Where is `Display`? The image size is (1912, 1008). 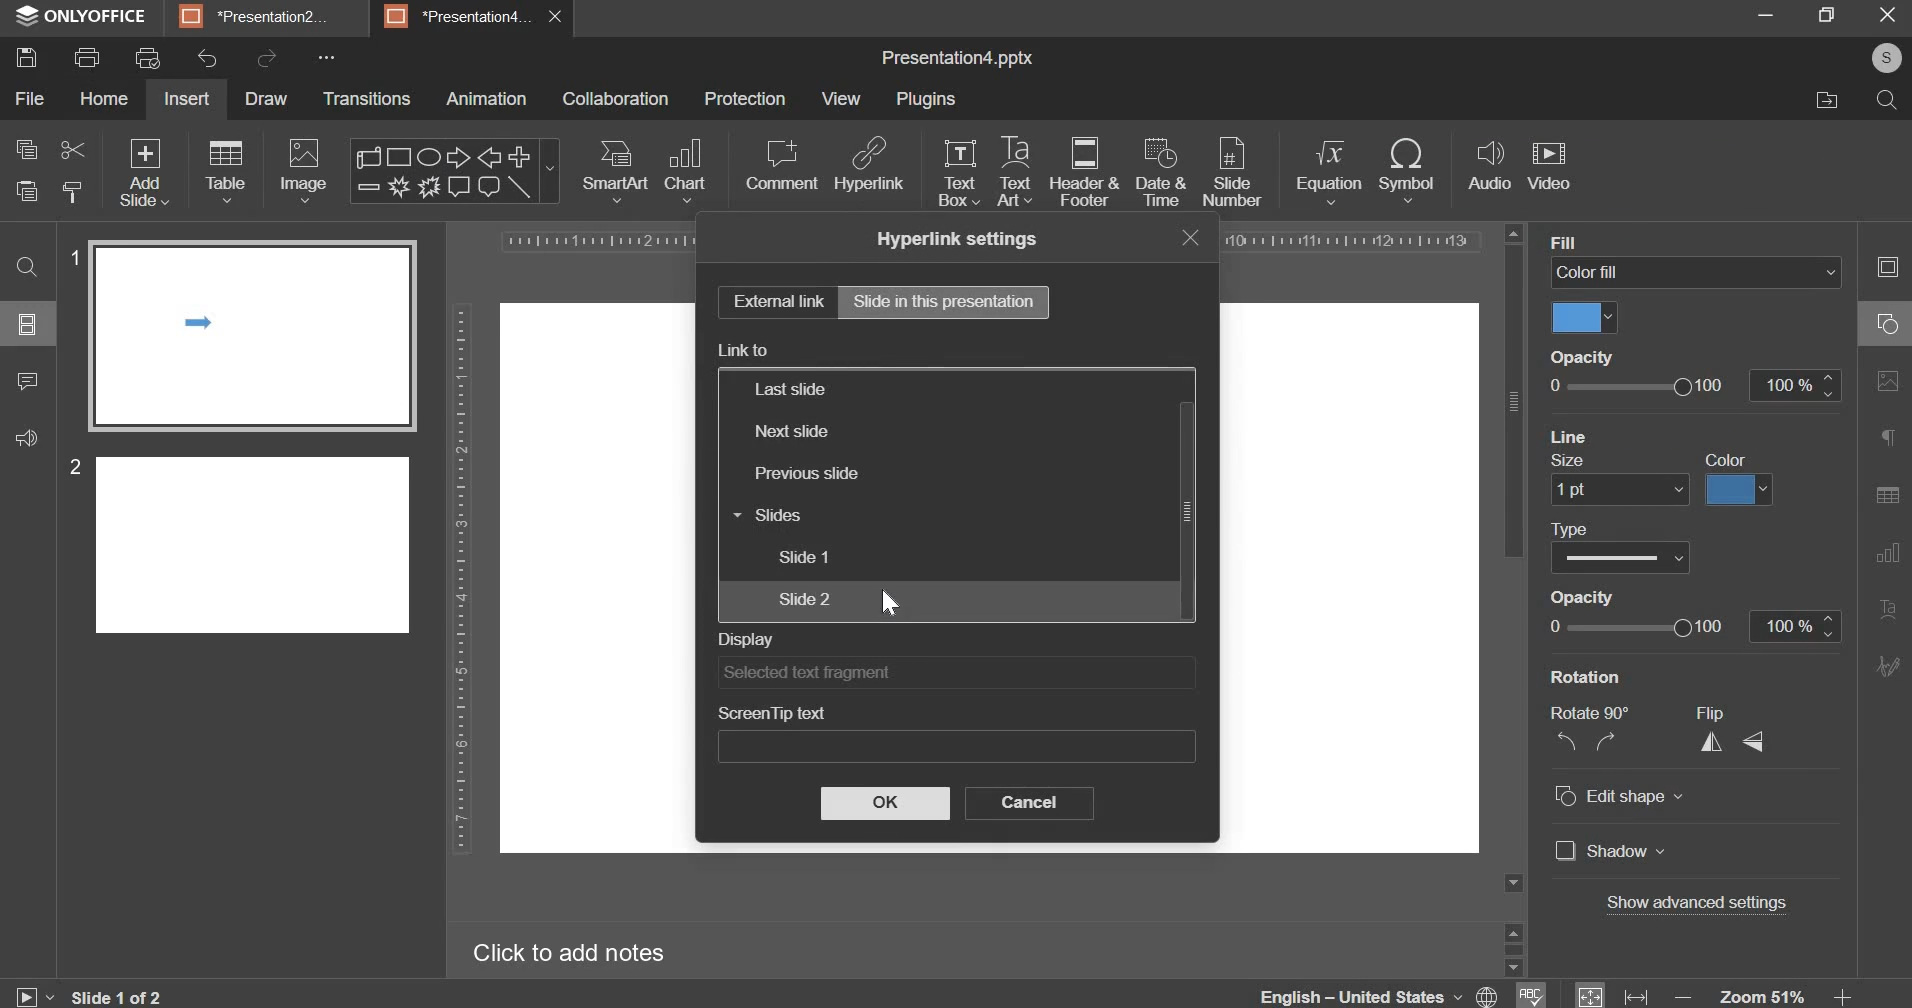 Display is located at coordinates (793, 352).